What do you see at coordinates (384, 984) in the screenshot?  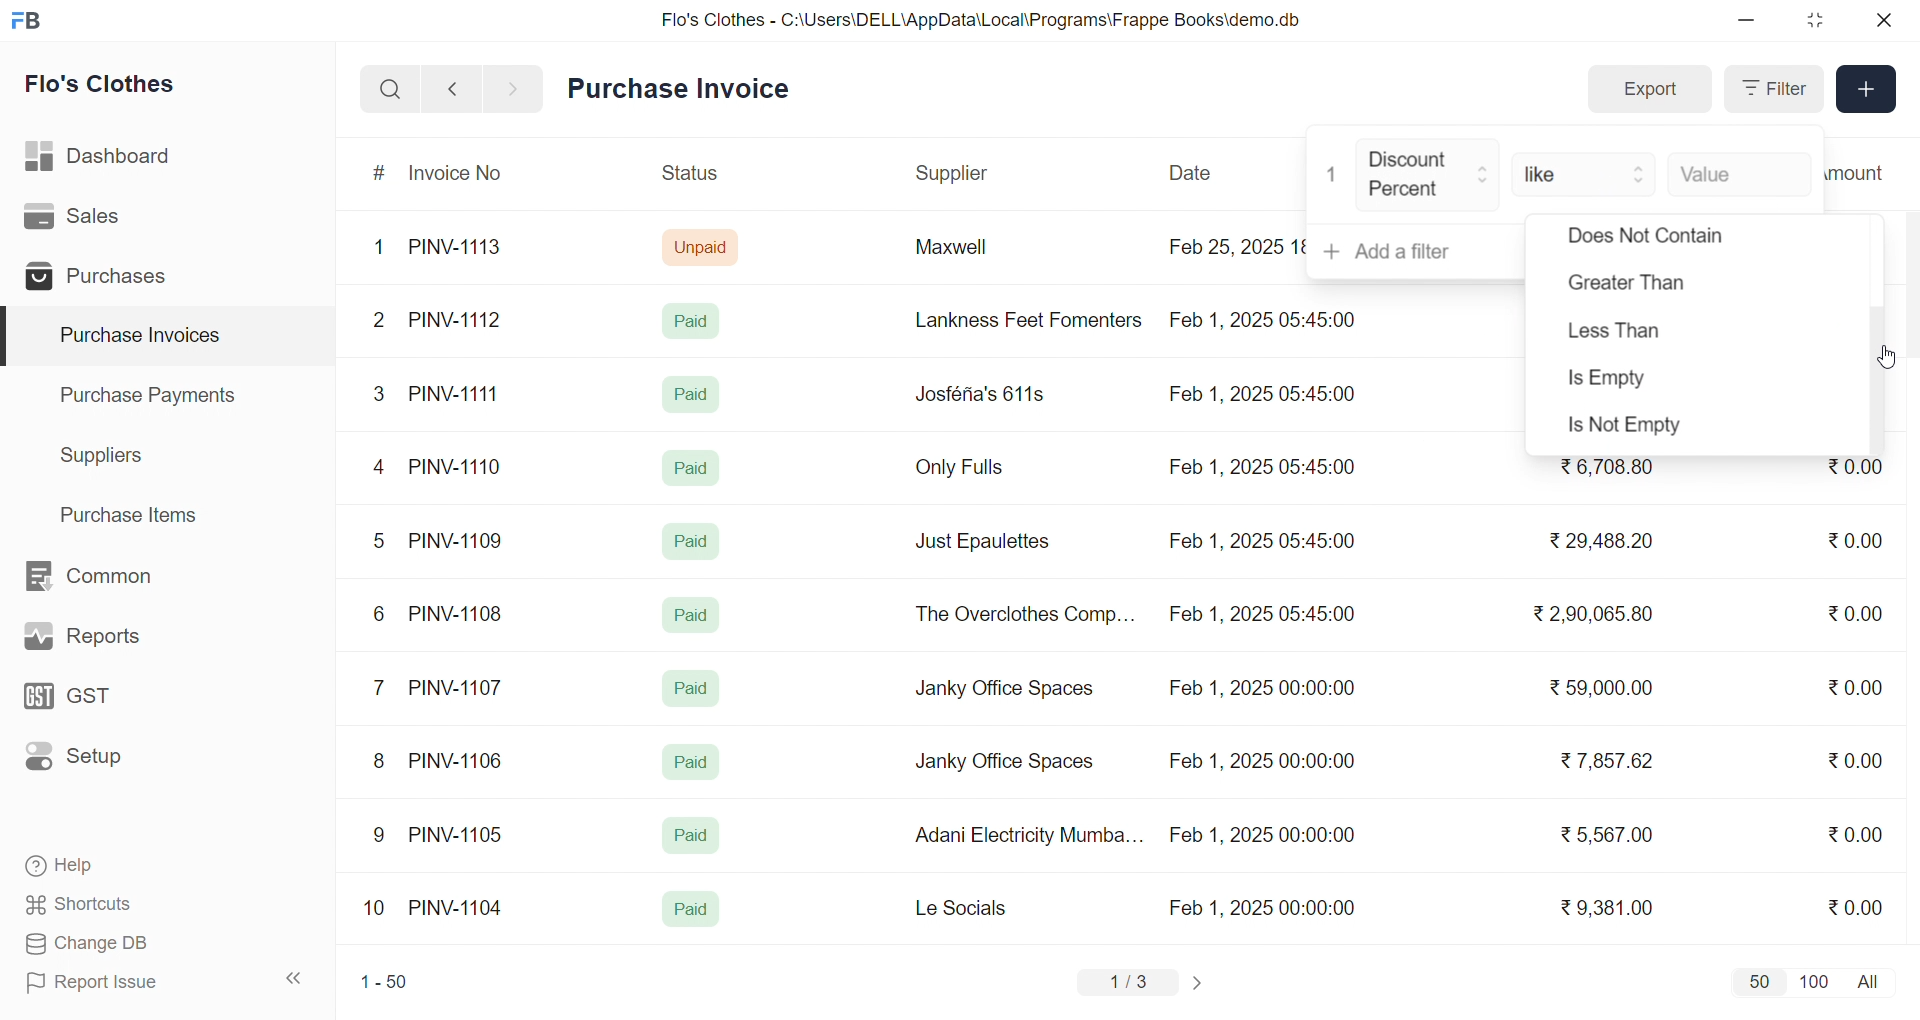 I see `1-50` at bounding box center [384, 984].